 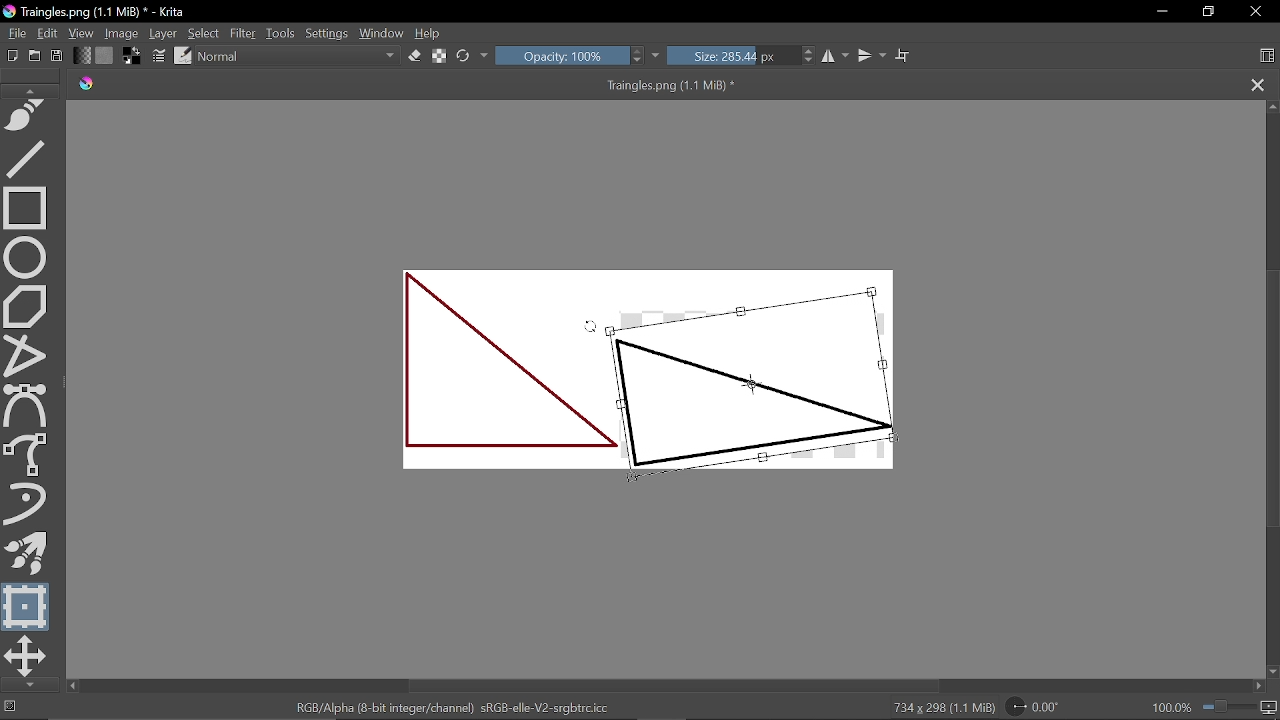 What do you see at coordinates (28, 304) in the screenshot?
I see `Polygon tool` at bounding box center [28, 304].